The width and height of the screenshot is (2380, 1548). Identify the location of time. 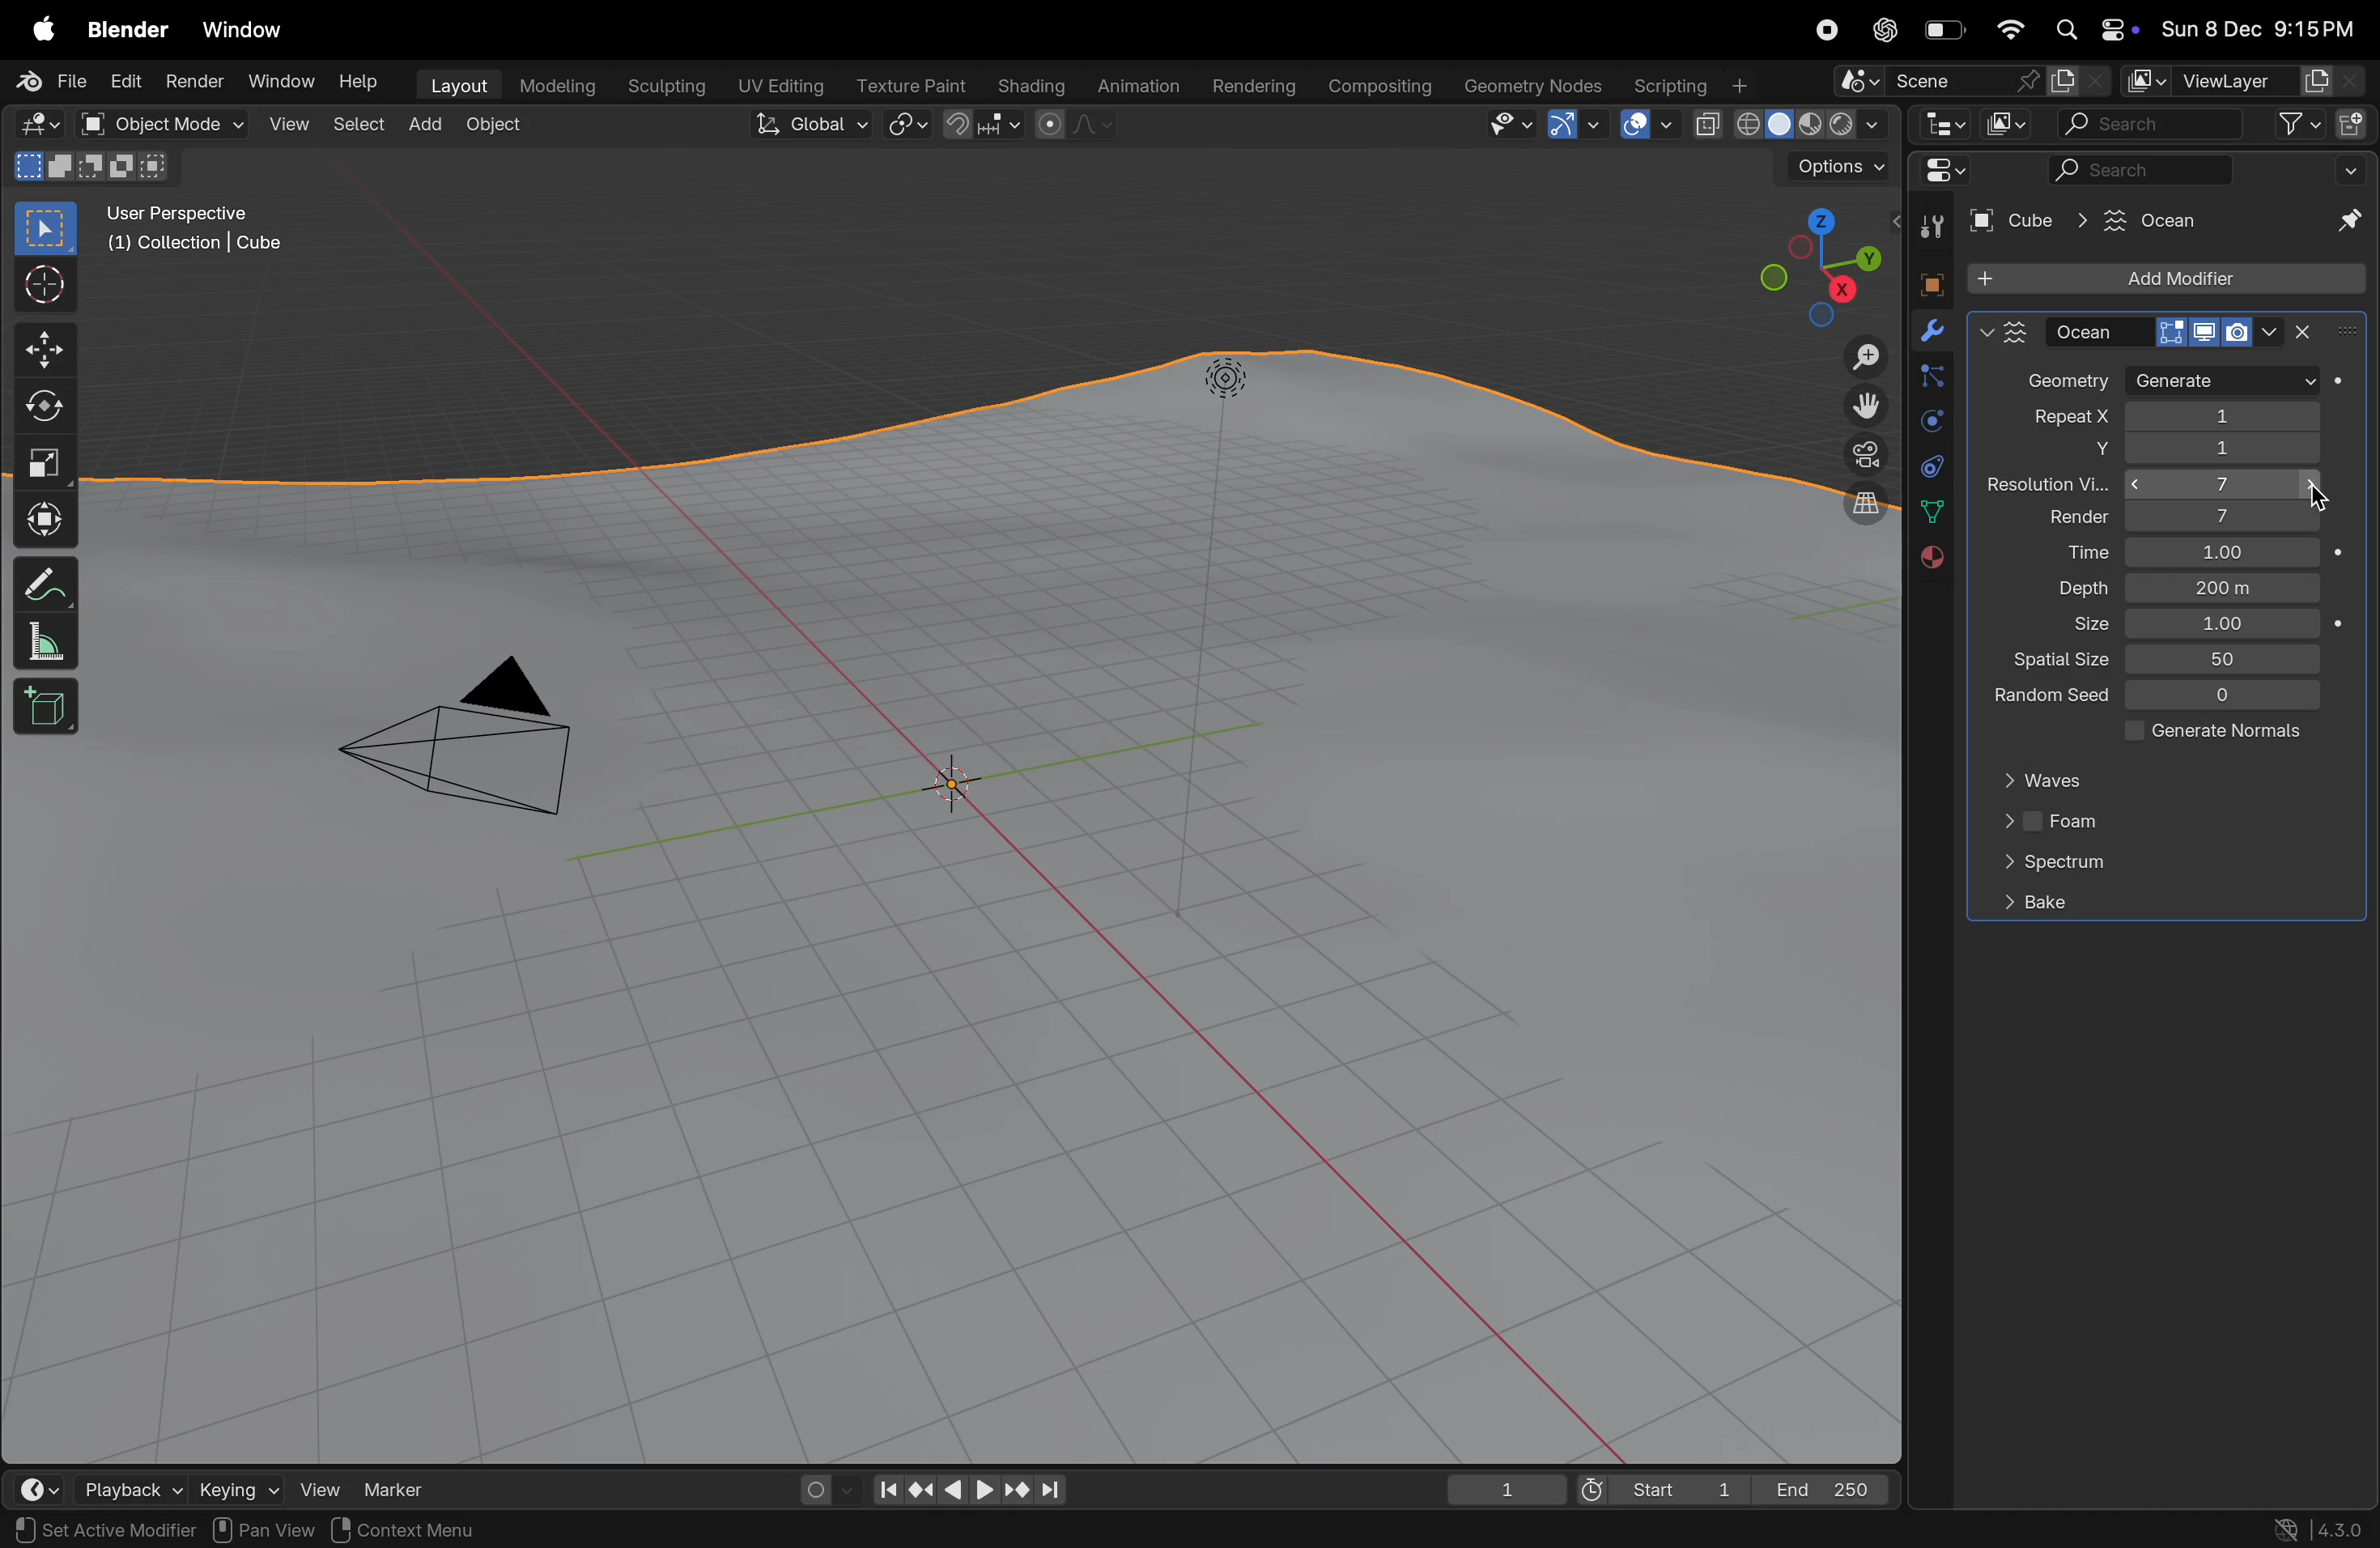
(2068, 553).